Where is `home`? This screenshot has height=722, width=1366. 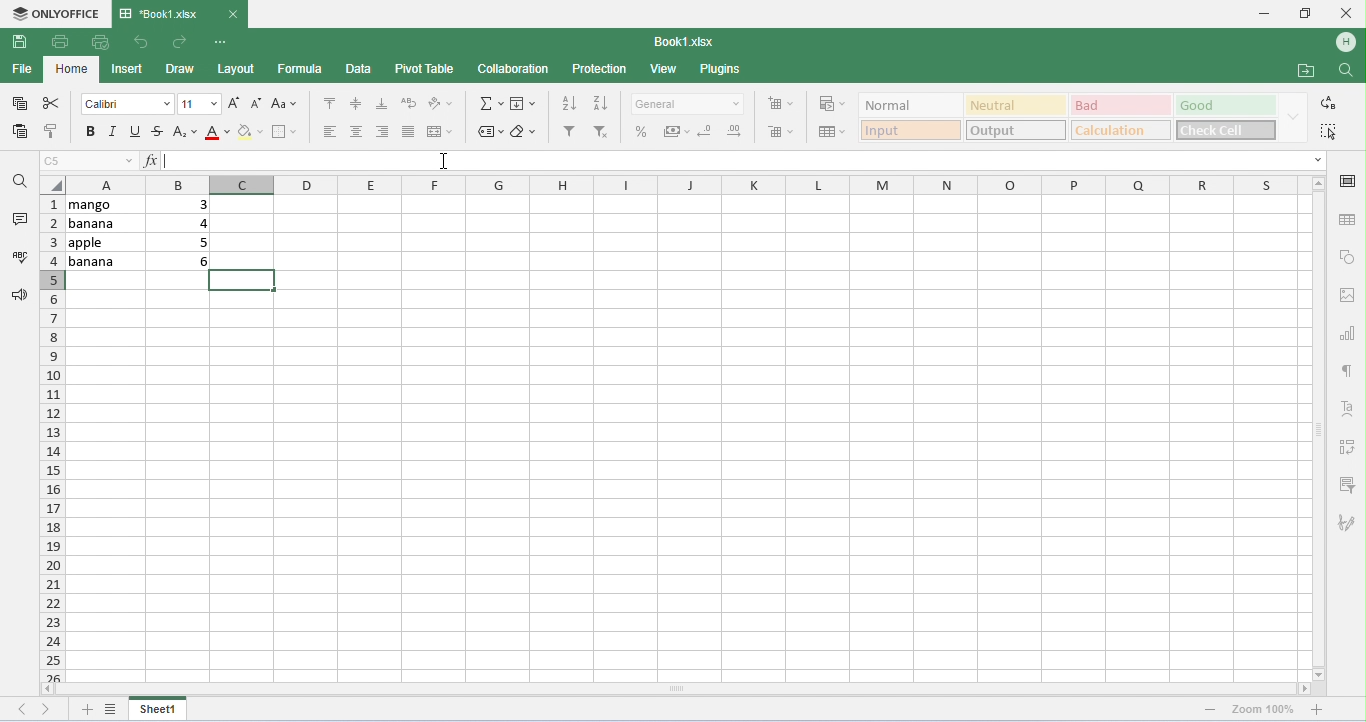
home is located at coordinates (73, 70).